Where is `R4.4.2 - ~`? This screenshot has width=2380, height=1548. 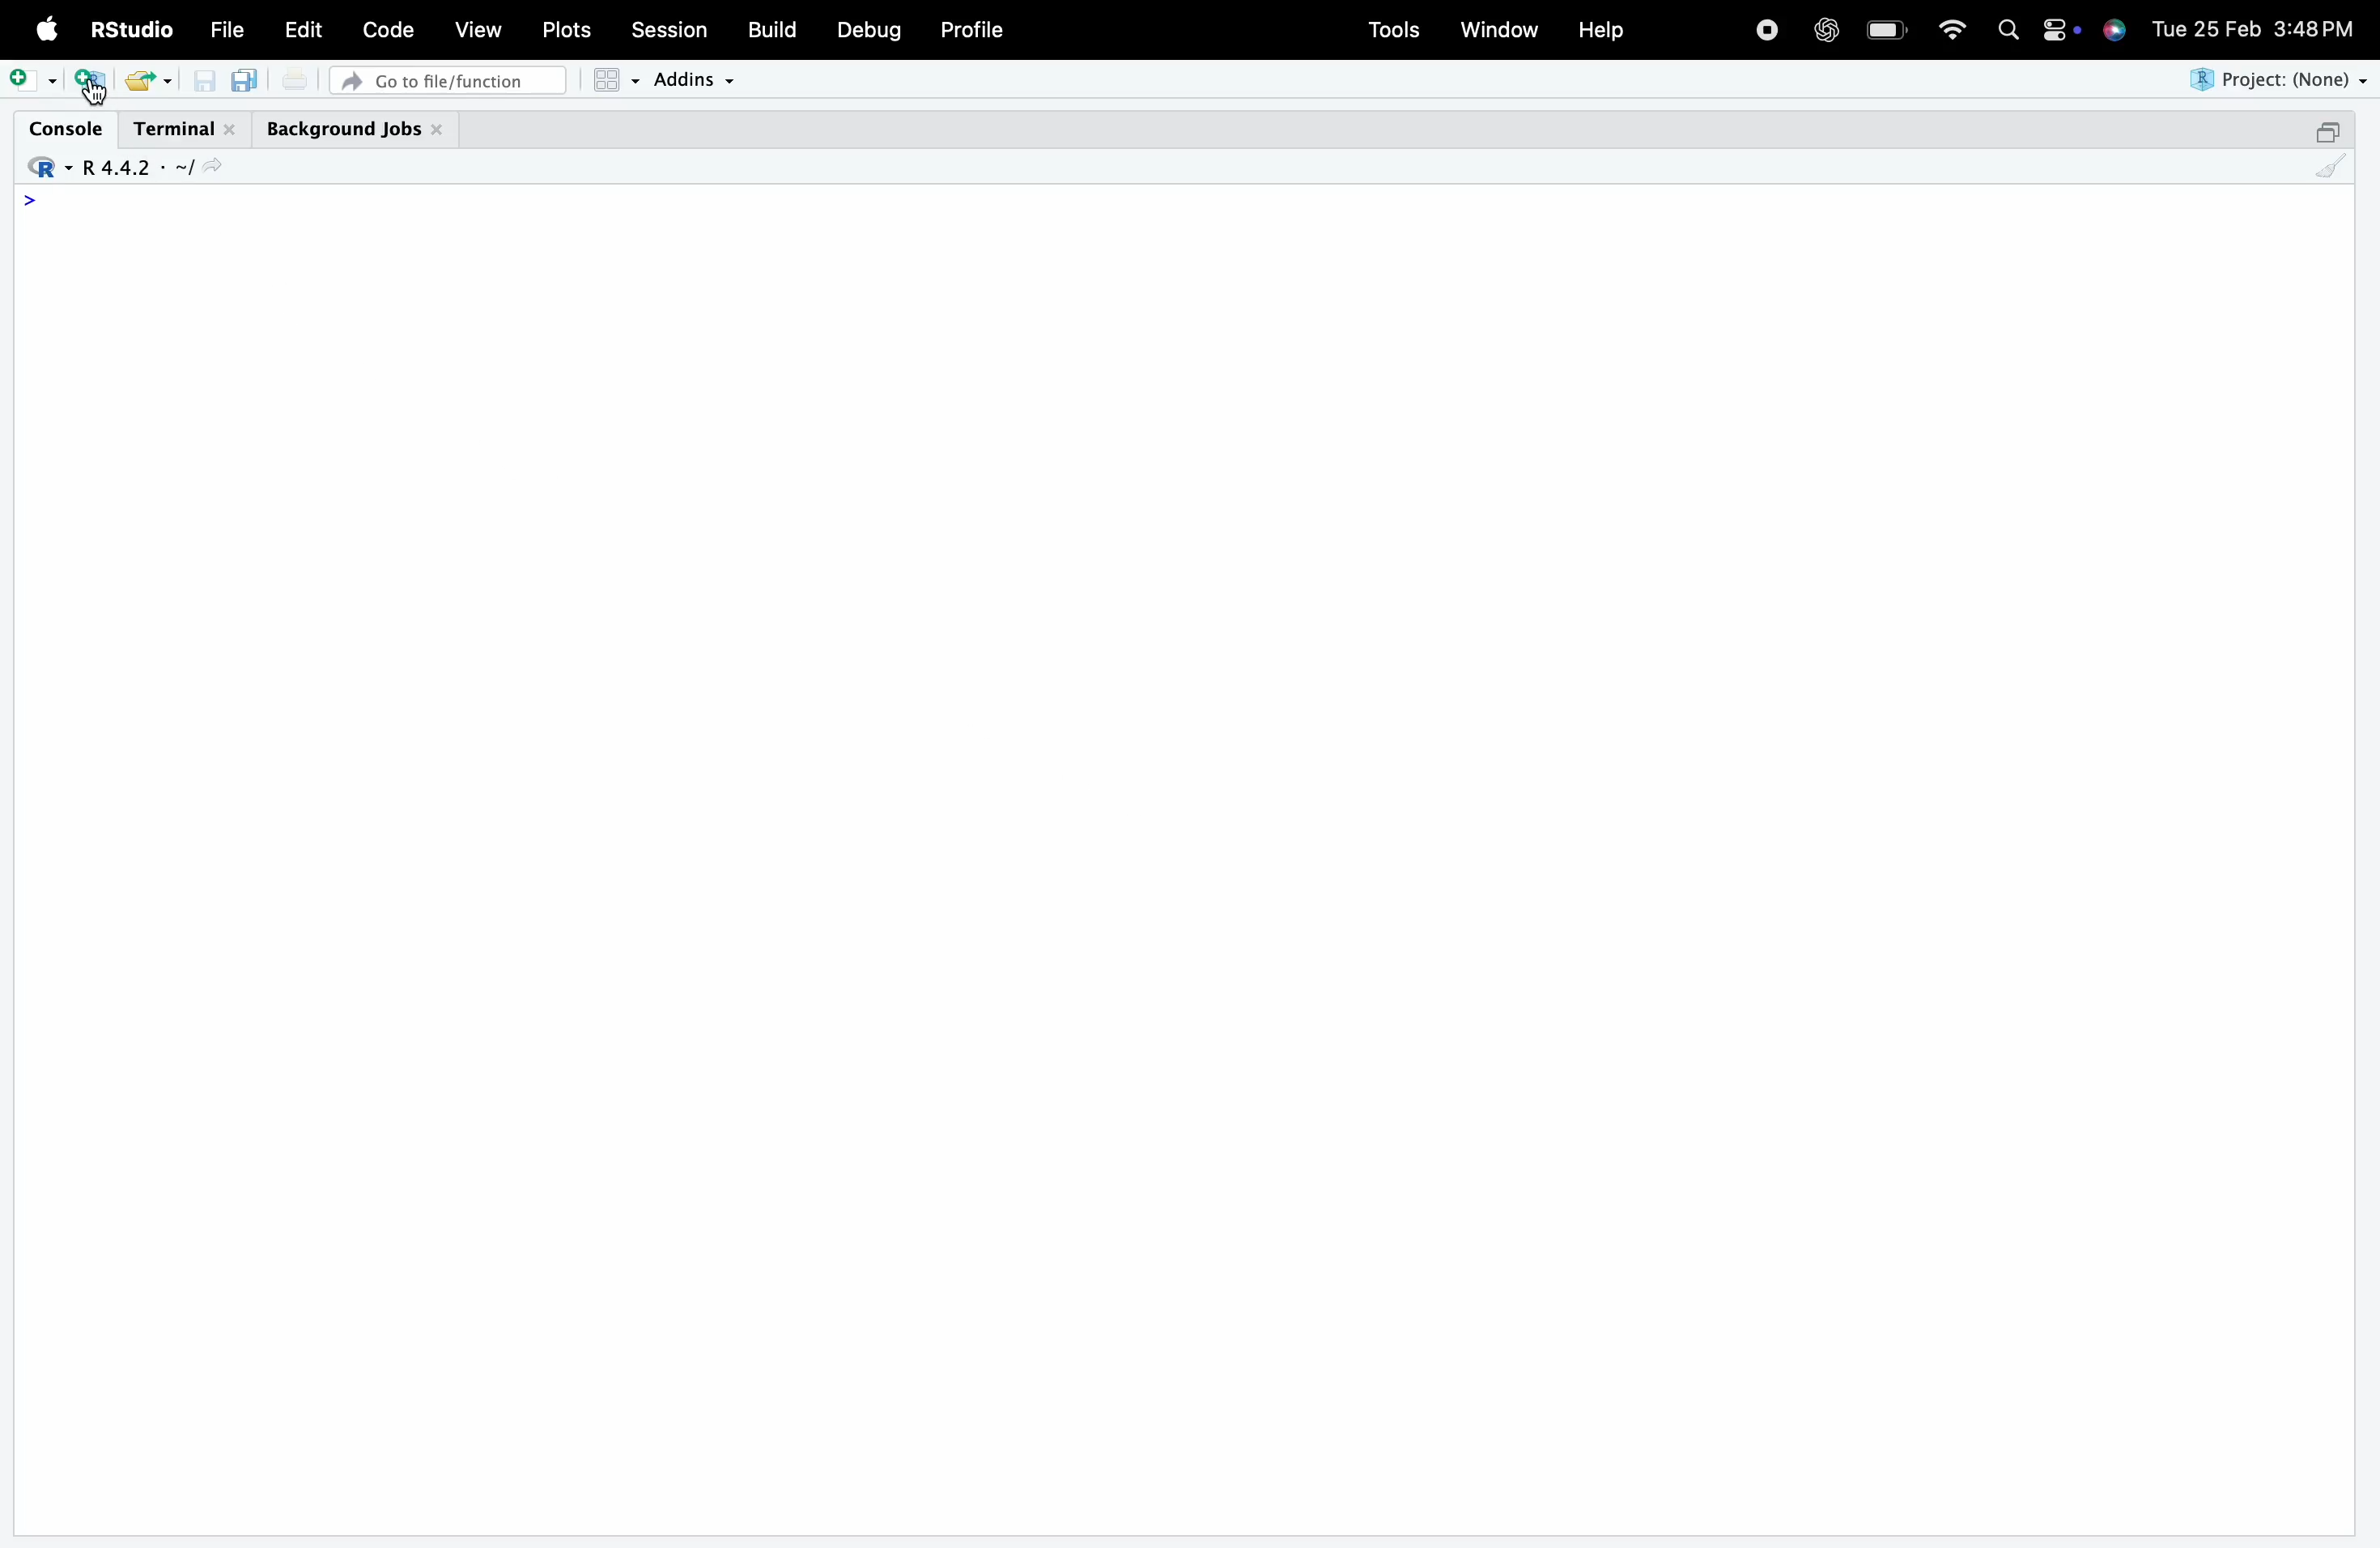
R4.4.2 - ~ is located at coordinates (133, 168).